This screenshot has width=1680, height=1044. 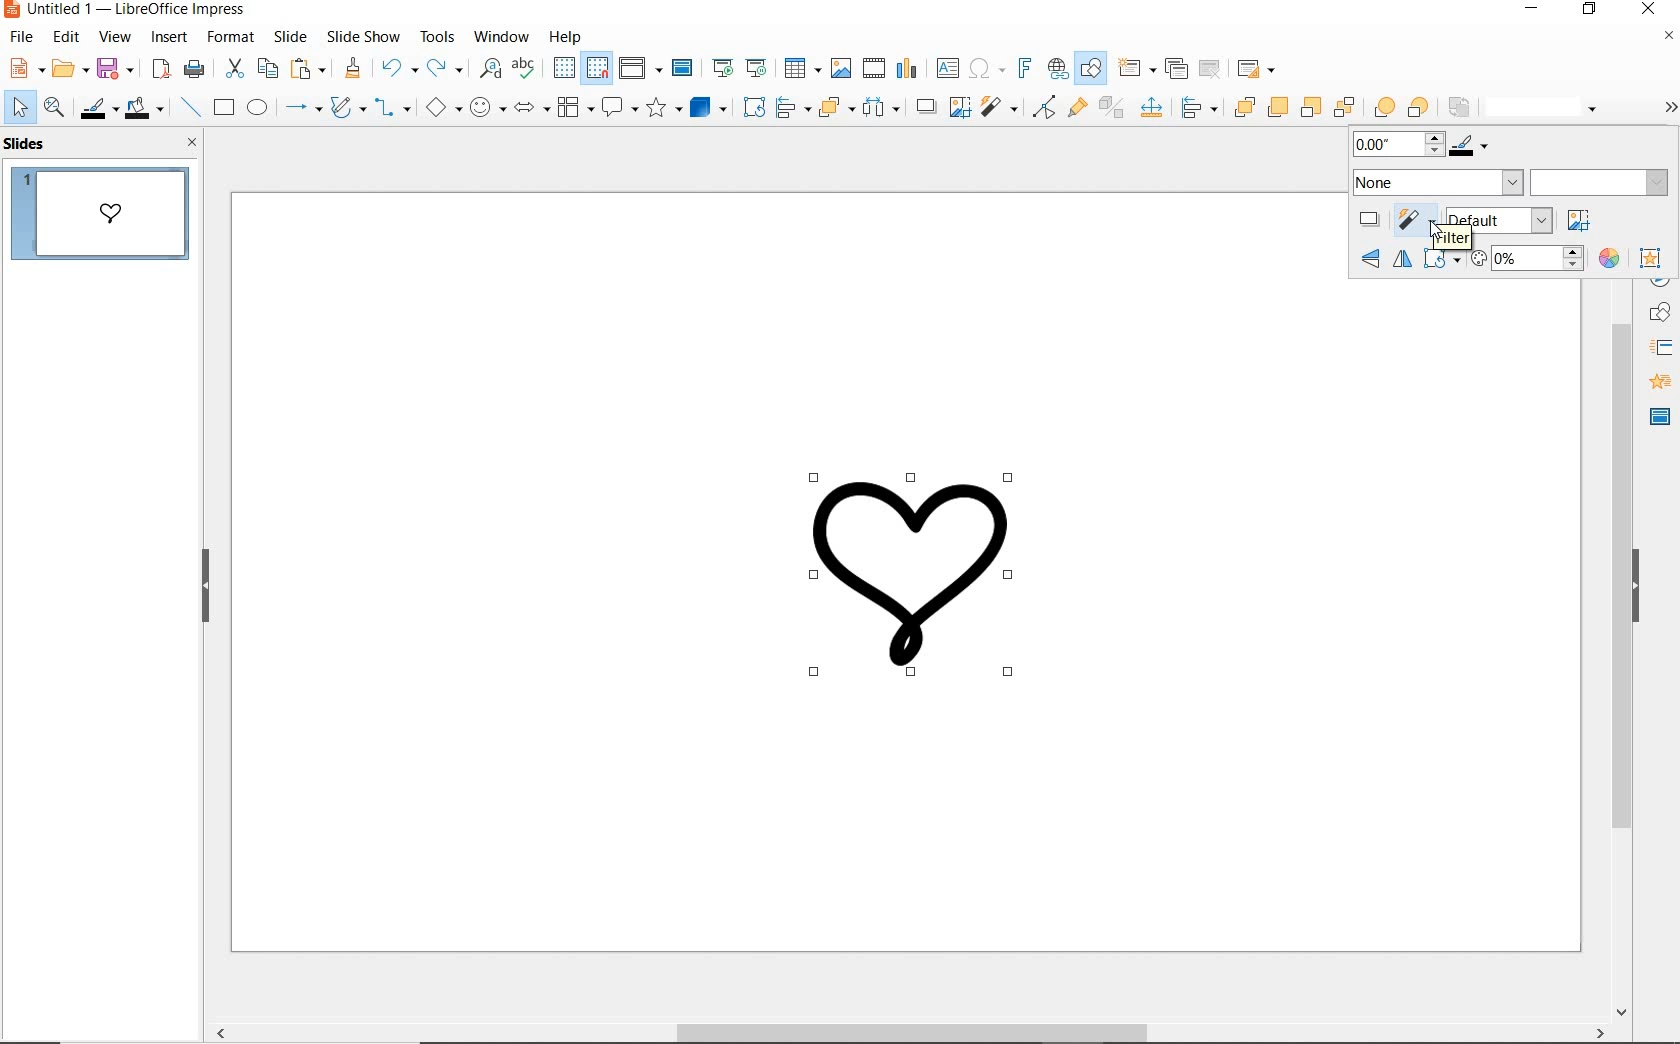 I want to click on window, so click(x=500, y=37).